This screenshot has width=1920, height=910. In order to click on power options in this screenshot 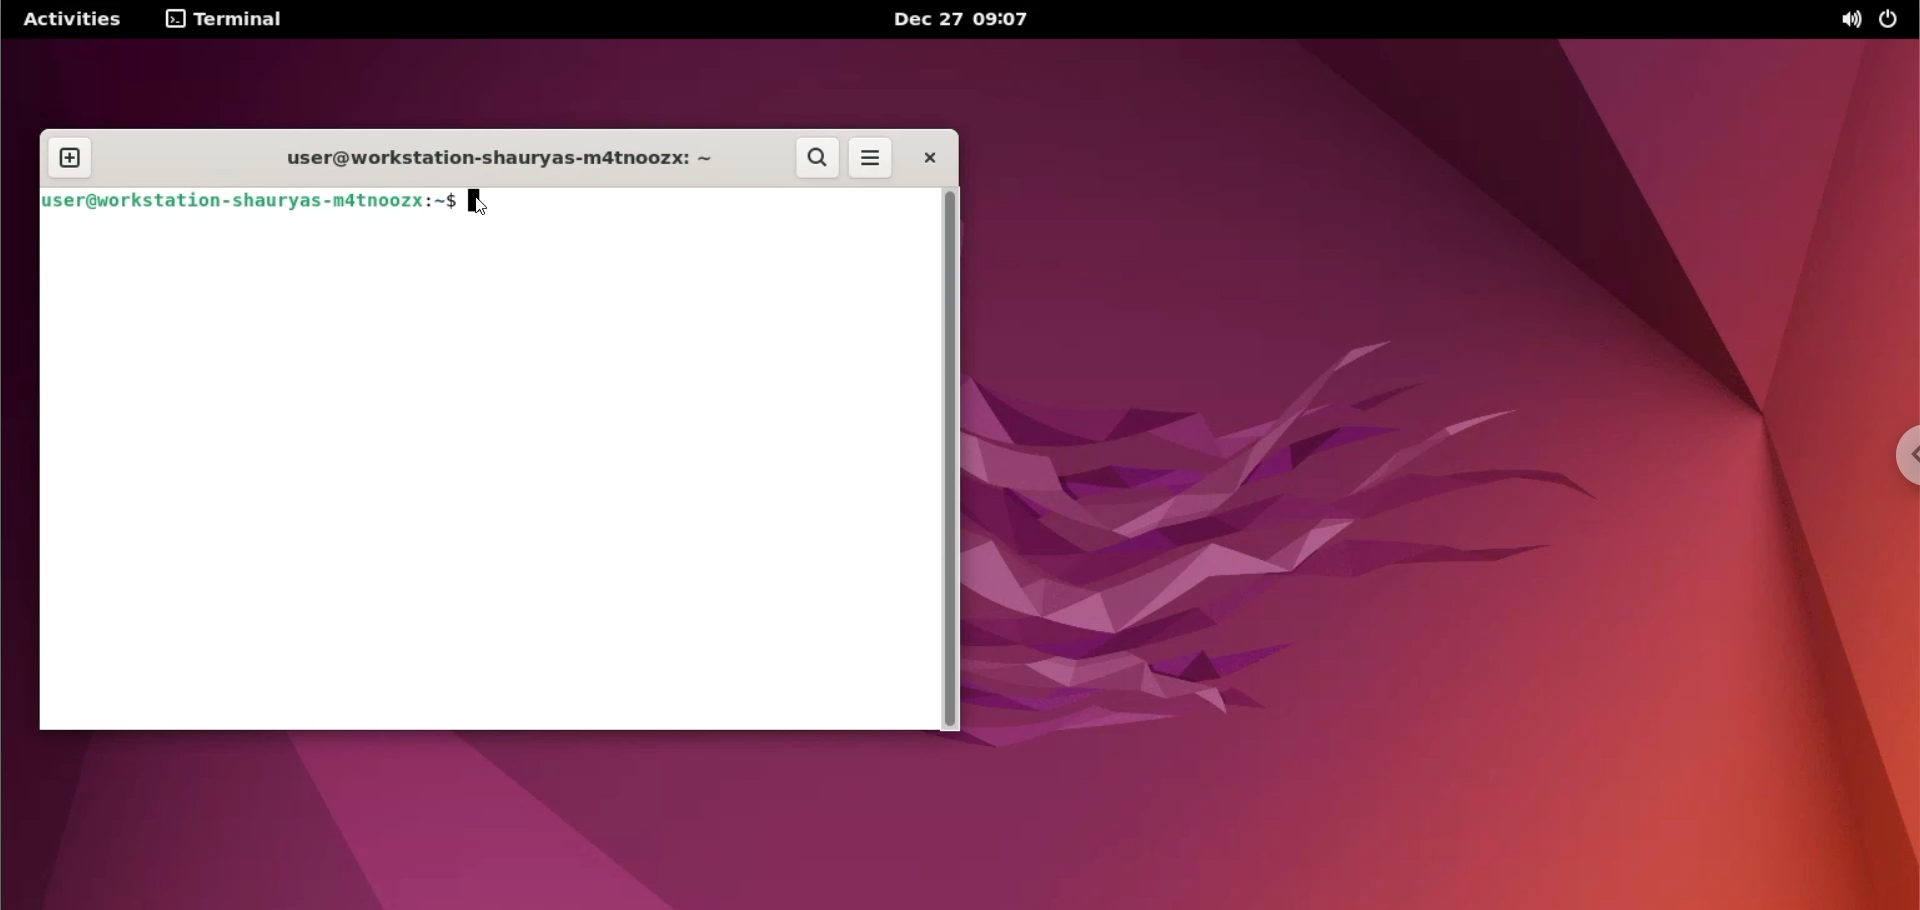, I will do `click(1893, 18)`.